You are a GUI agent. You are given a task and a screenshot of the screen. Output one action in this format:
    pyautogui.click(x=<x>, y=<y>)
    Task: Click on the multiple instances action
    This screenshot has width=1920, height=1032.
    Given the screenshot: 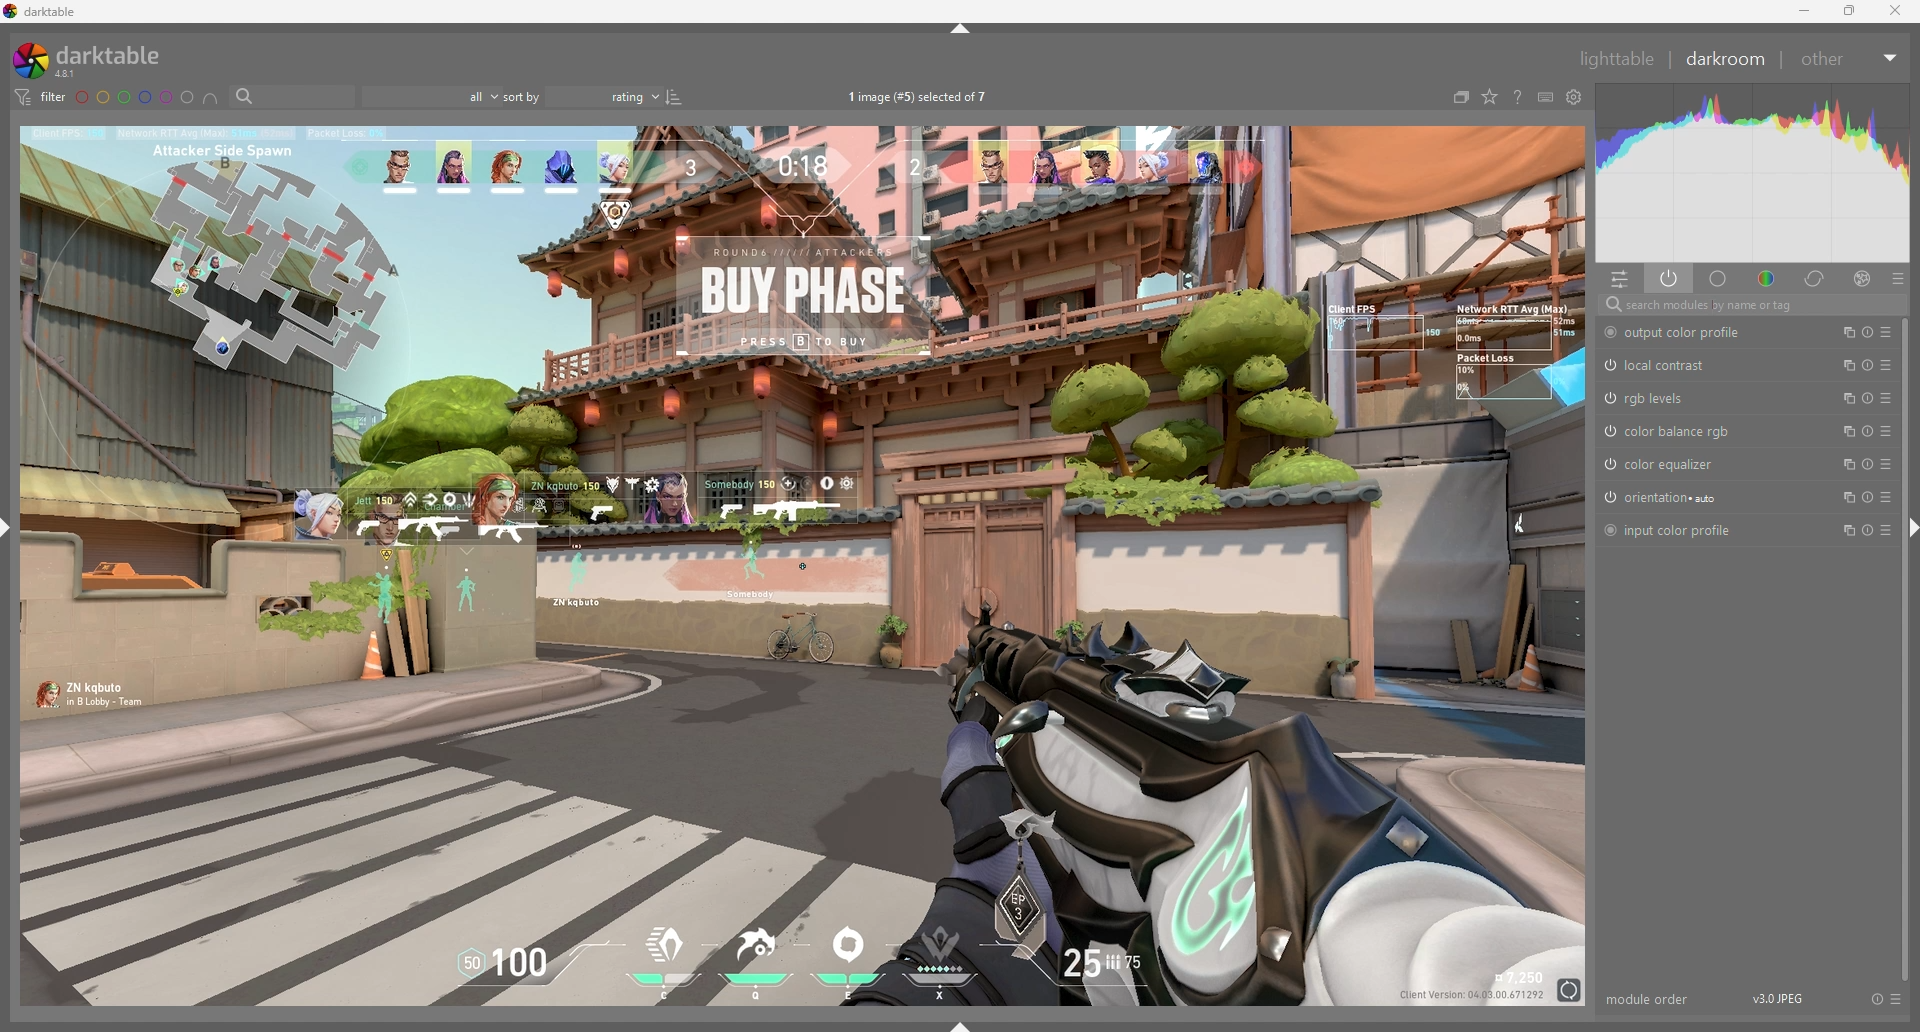 What is the action you would take?
    pyautogui.click(x=1844, y=464)
    